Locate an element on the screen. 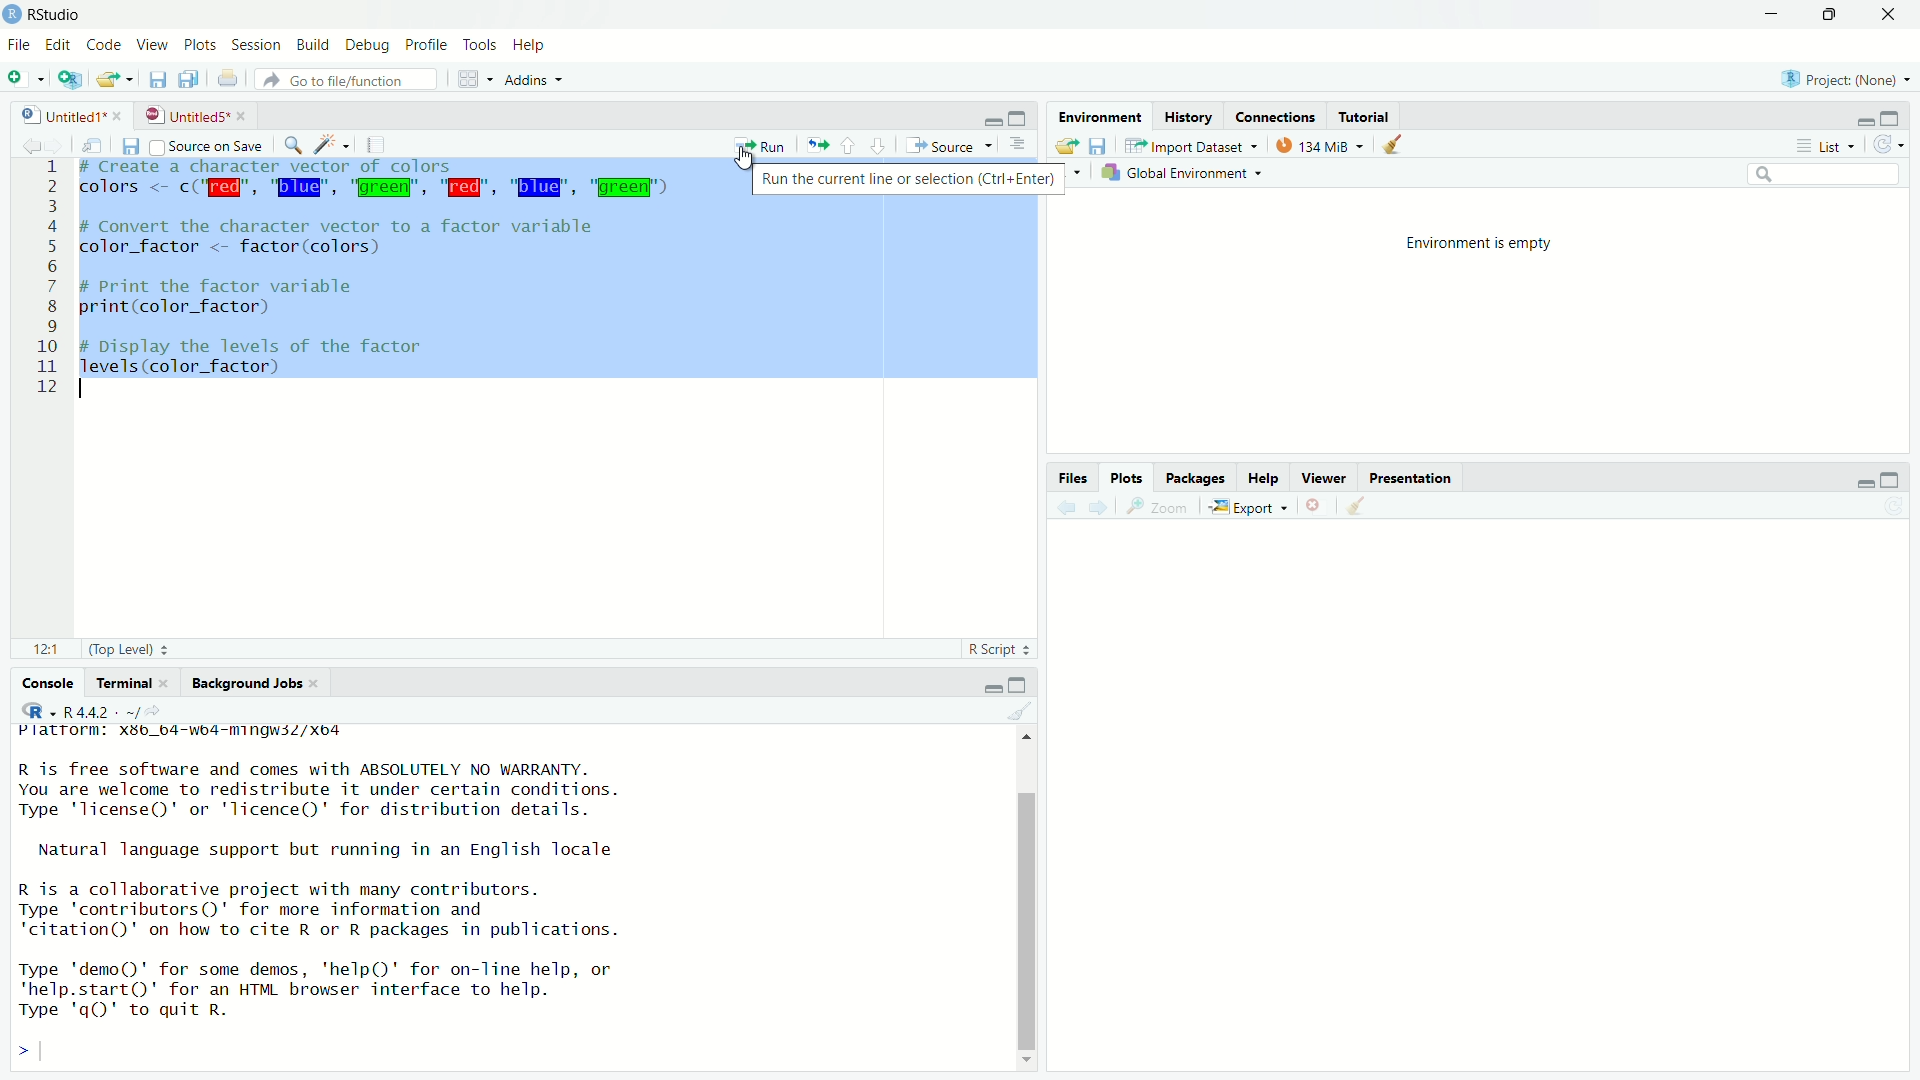 This screenshot has width=1920, height=1080. minimize is located at coordinates (1854, 115).